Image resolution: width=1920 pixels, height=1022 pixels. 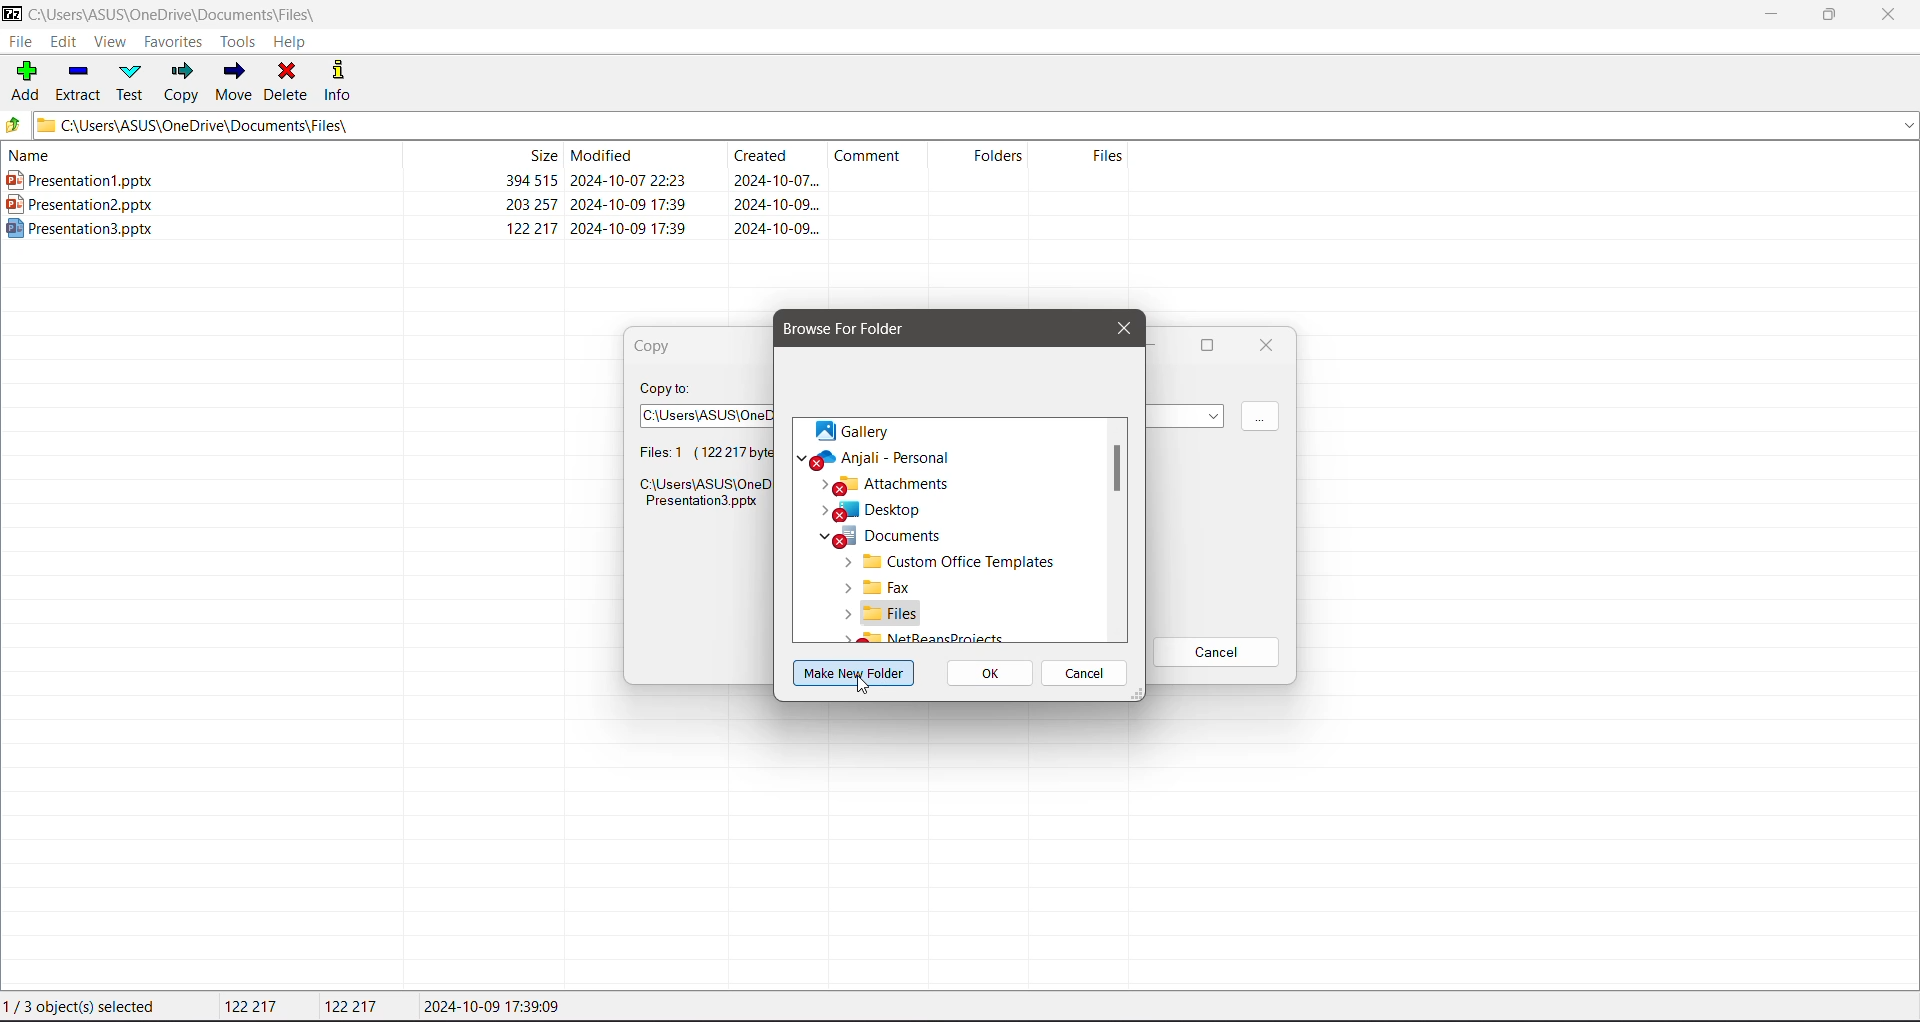 I want to click on Desktop, so click(x=880, y=511).